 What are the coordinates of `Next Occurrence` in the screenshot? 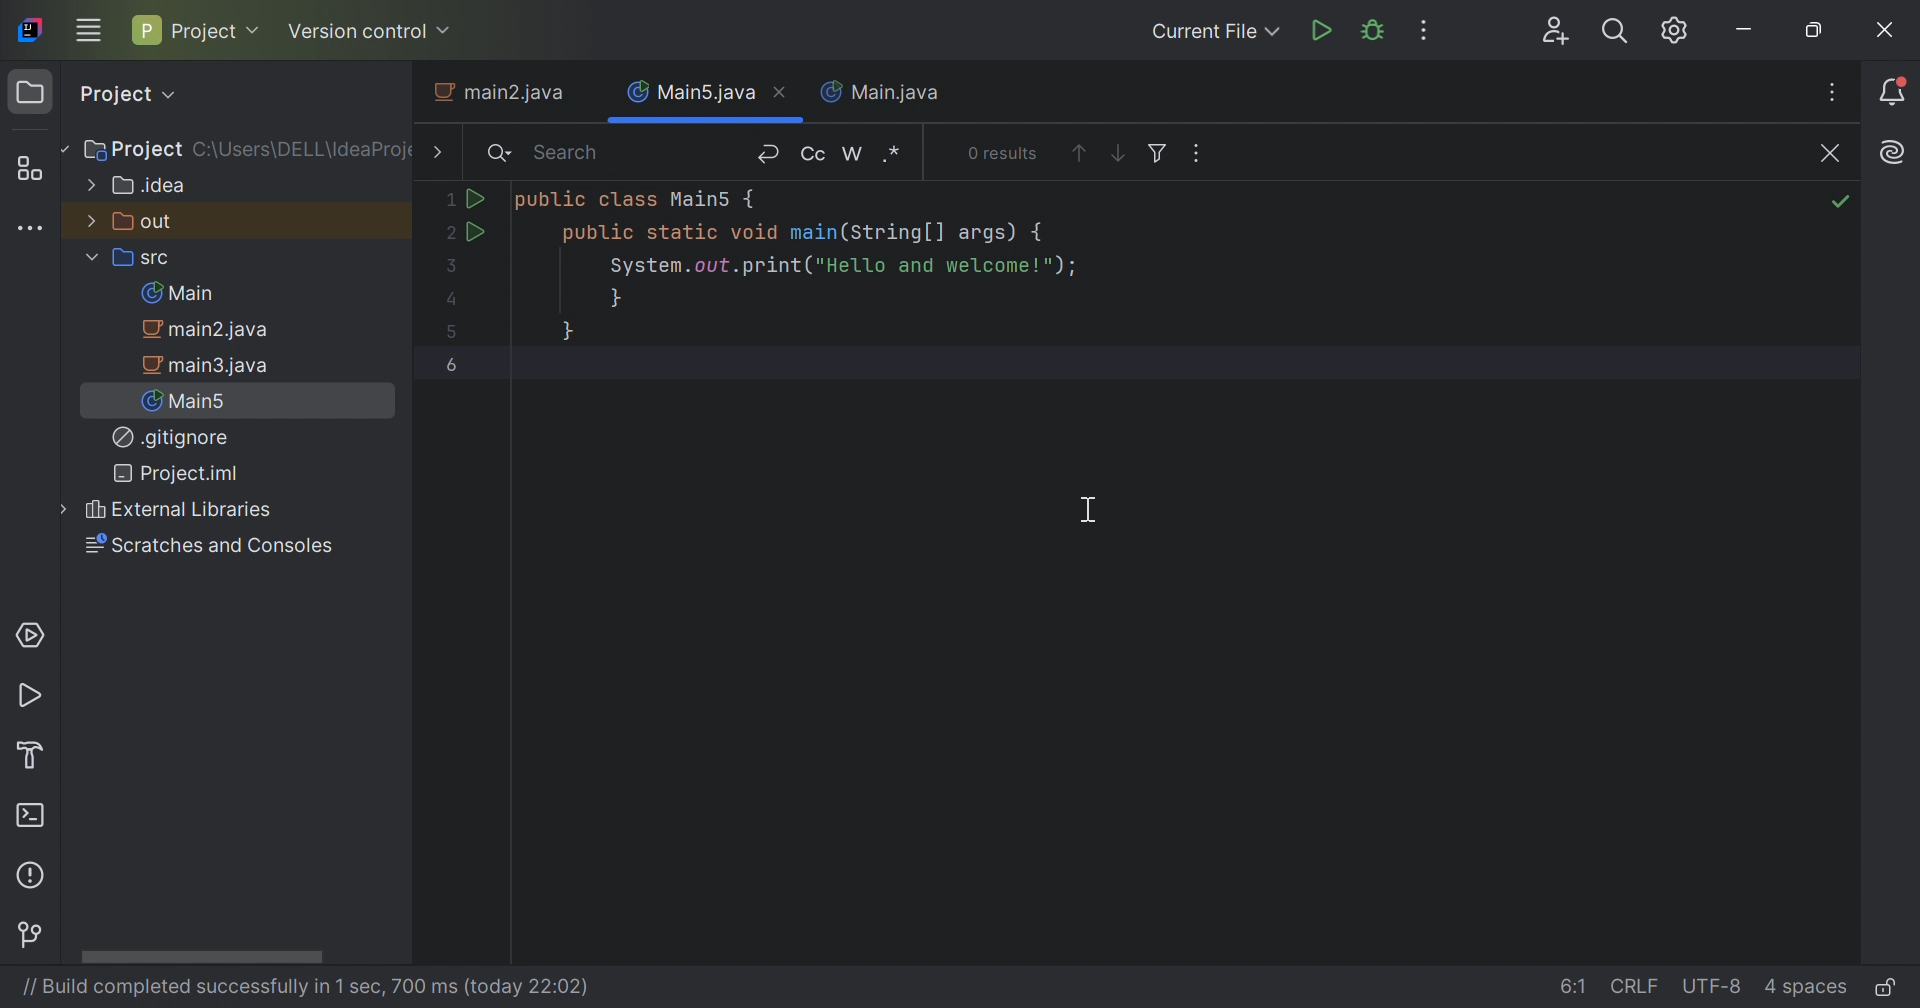 It's located at (1117, 154).